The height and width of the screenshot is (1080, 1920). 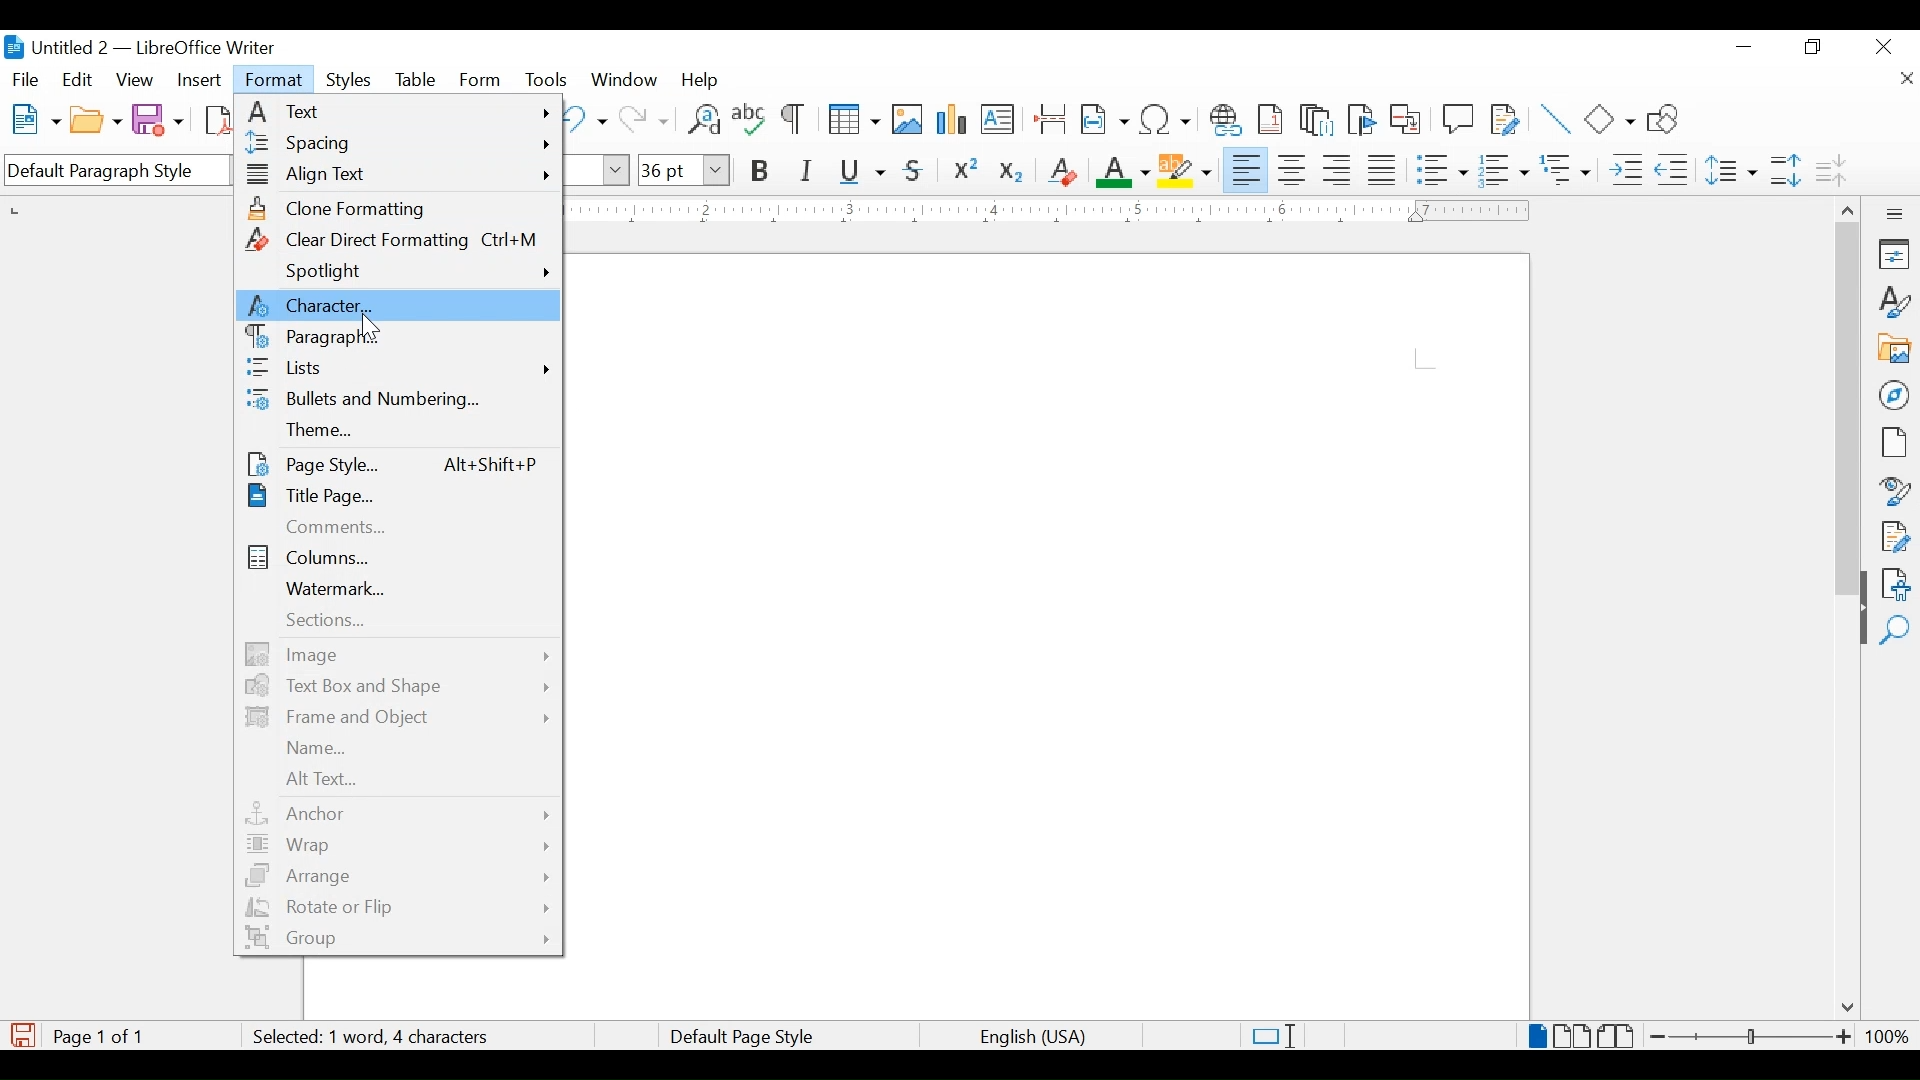 I want to click on new comment, so click(x=1459, y=119).